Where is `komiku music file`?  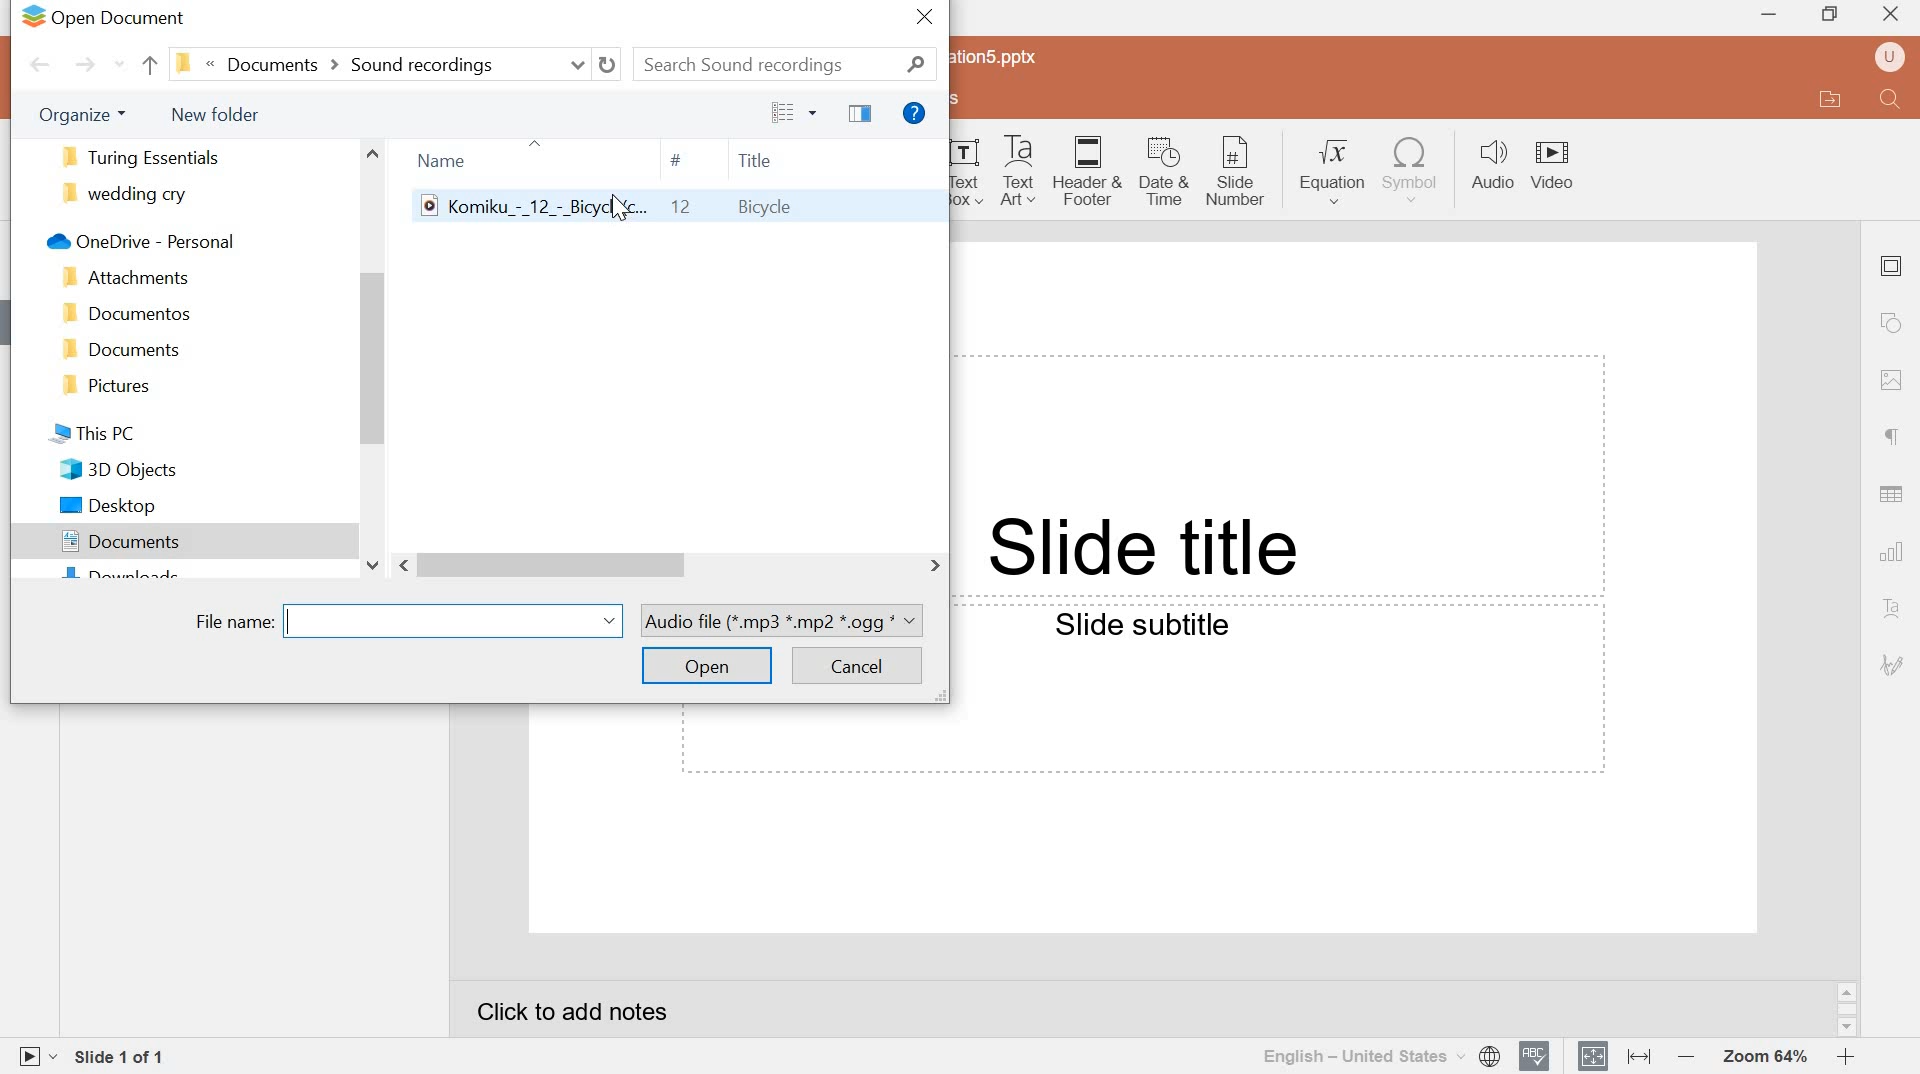 komiku music file is located at coordinates (679, 206).